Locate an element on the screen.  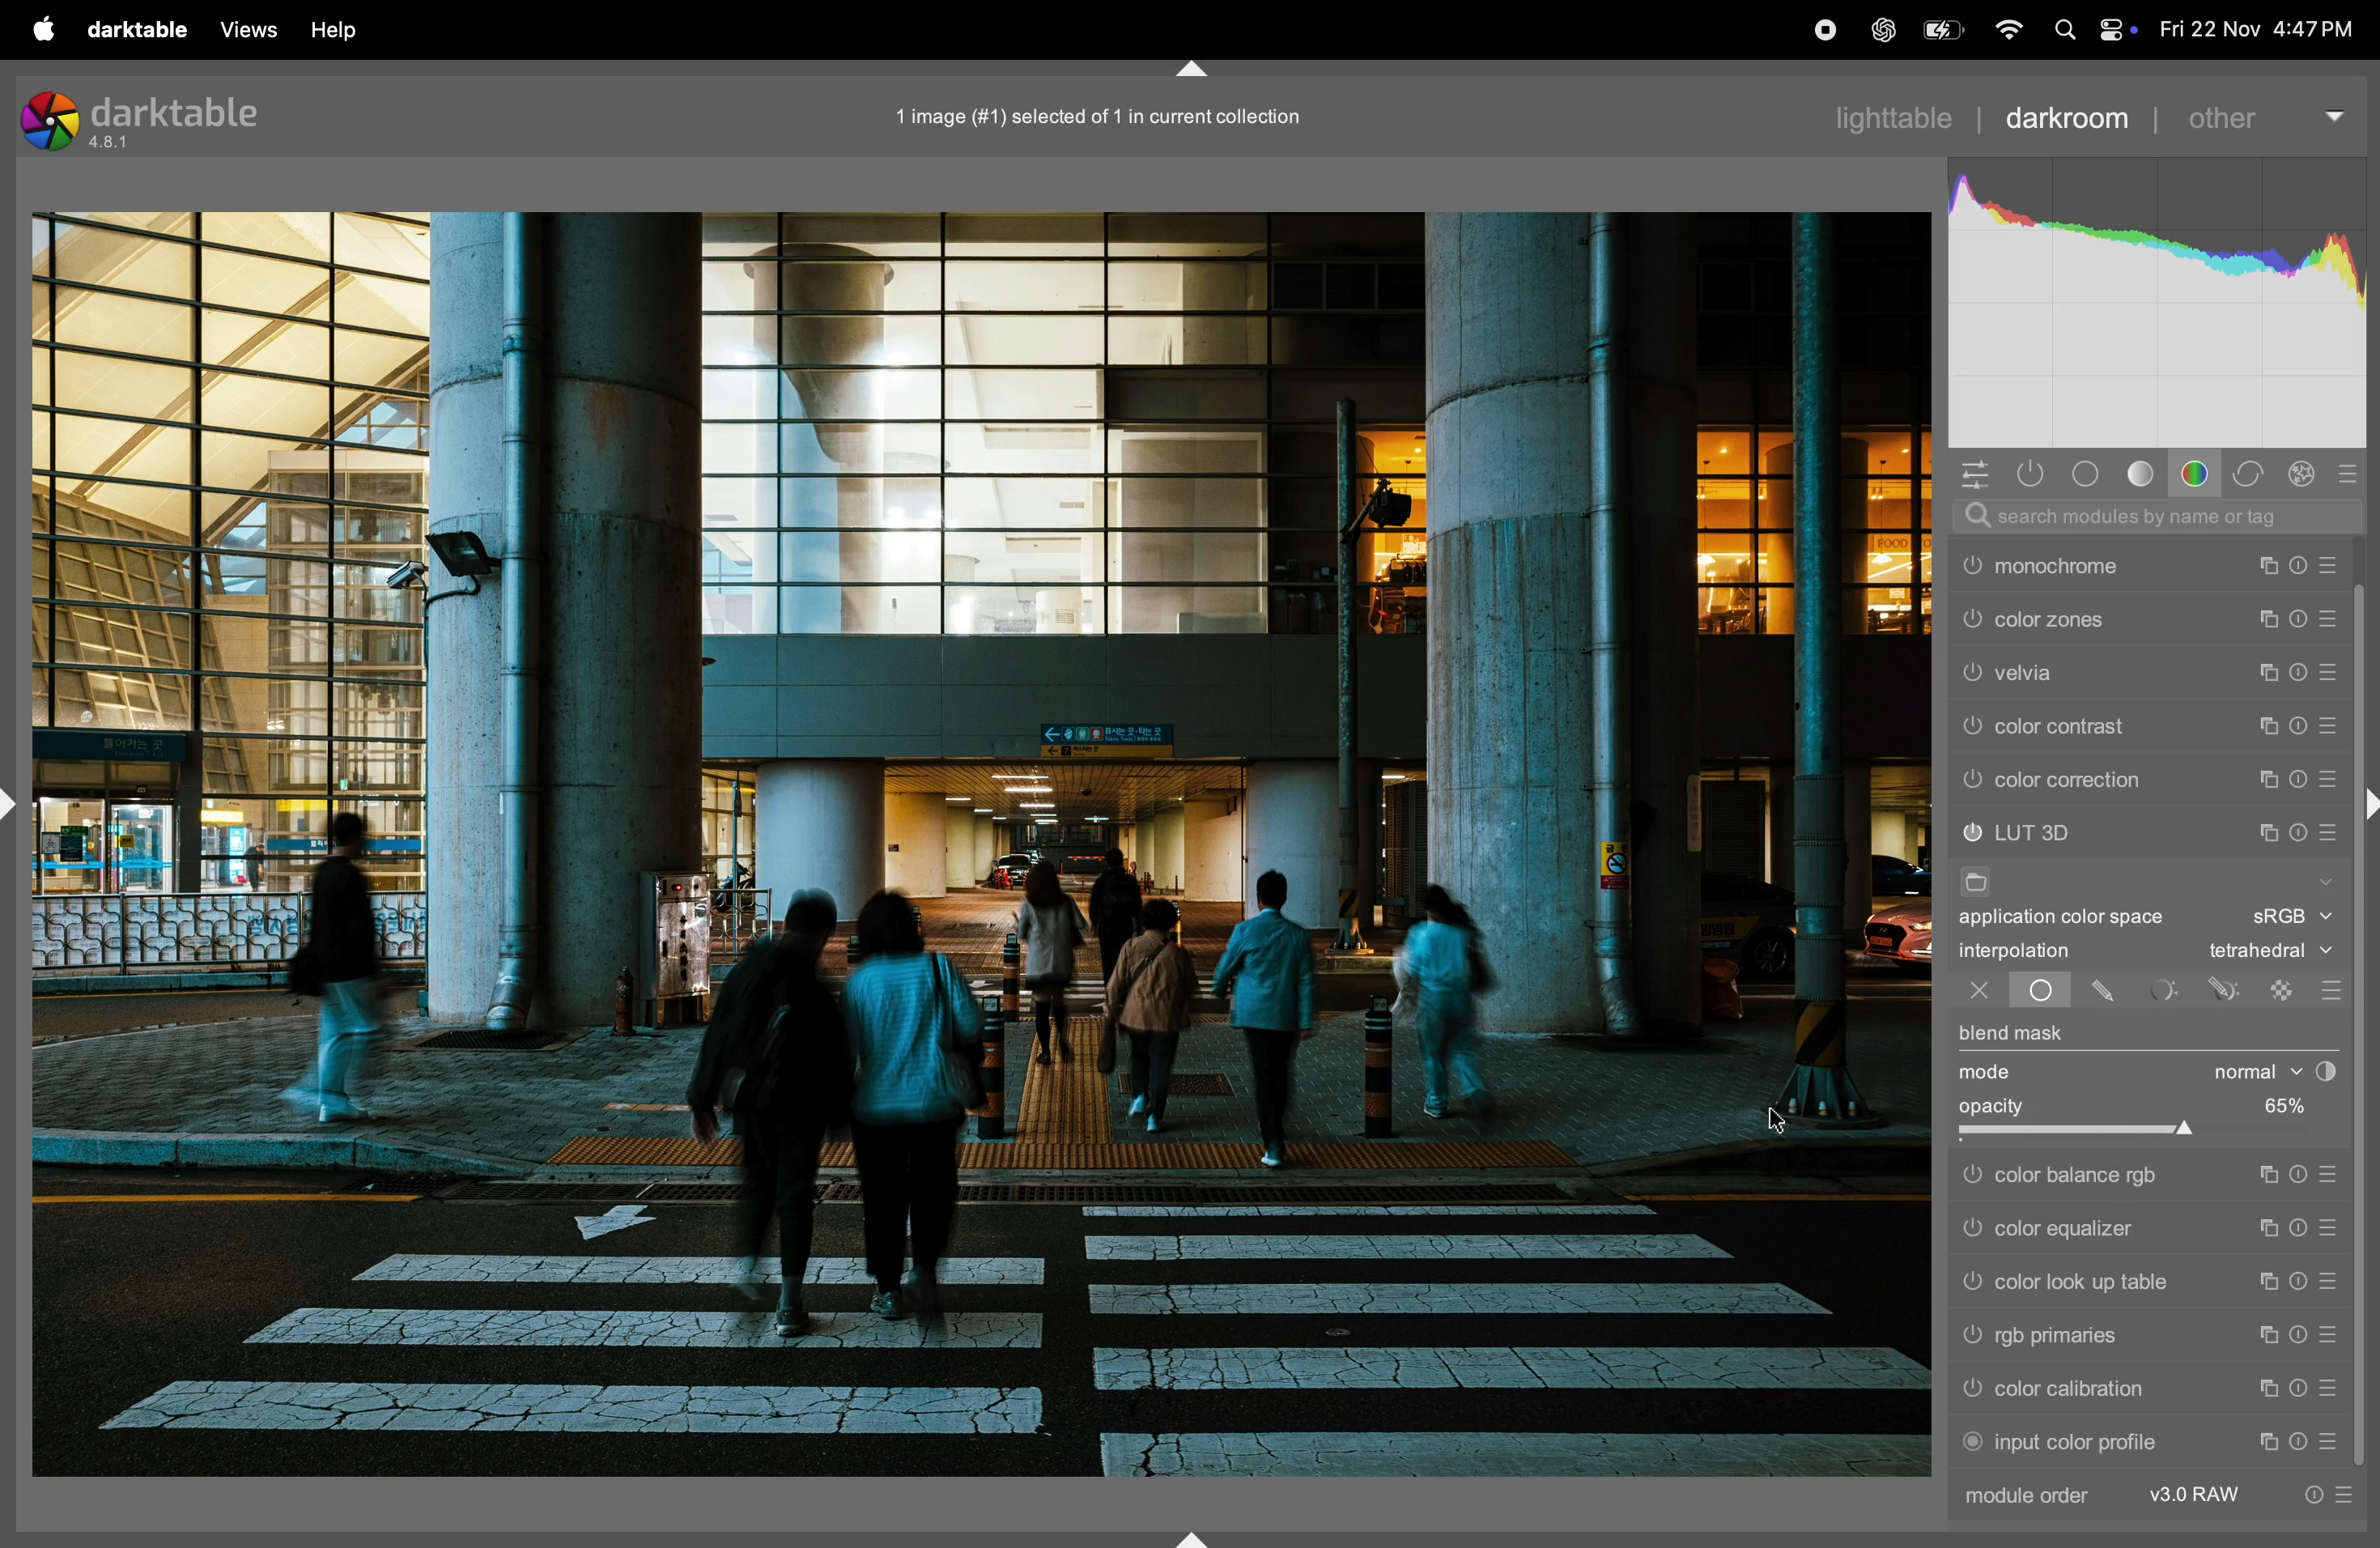
darktable version is located at coordinates (182, 121).